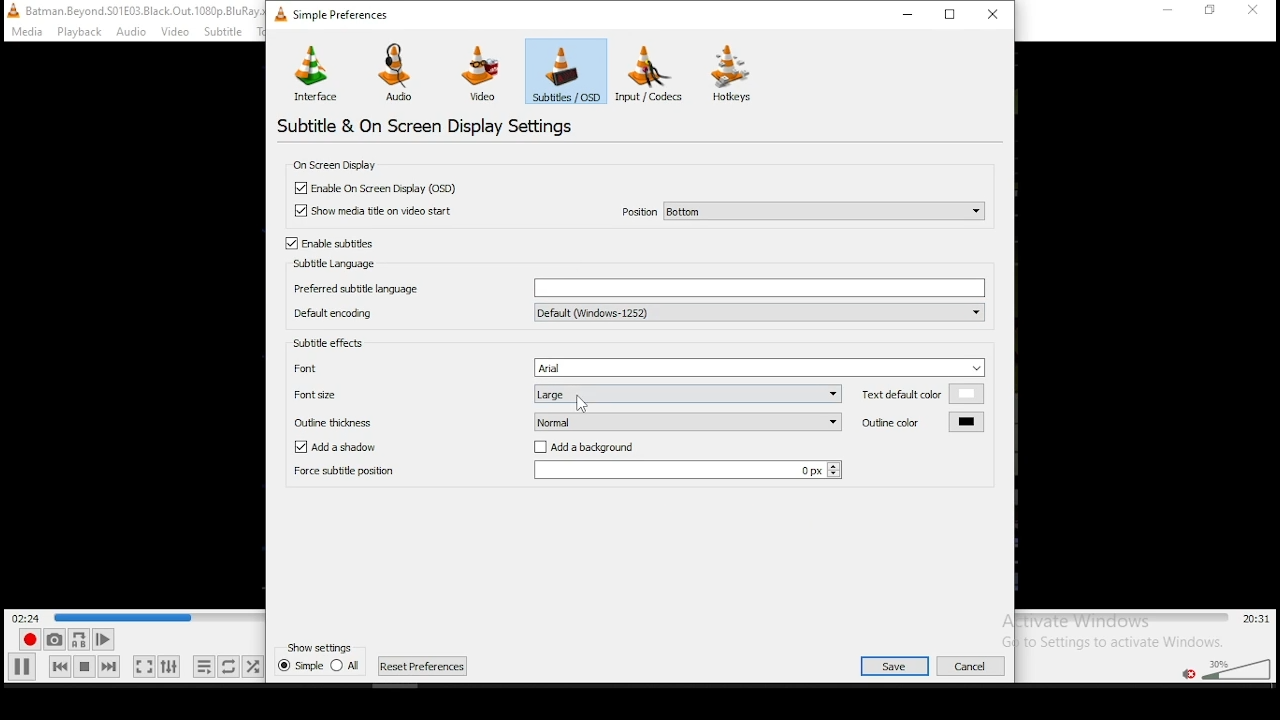 This screenshot has width=1280, height=720. Describe the element at coordinates (801, 210) in the screenshot. I see `position Bottom` at that location.